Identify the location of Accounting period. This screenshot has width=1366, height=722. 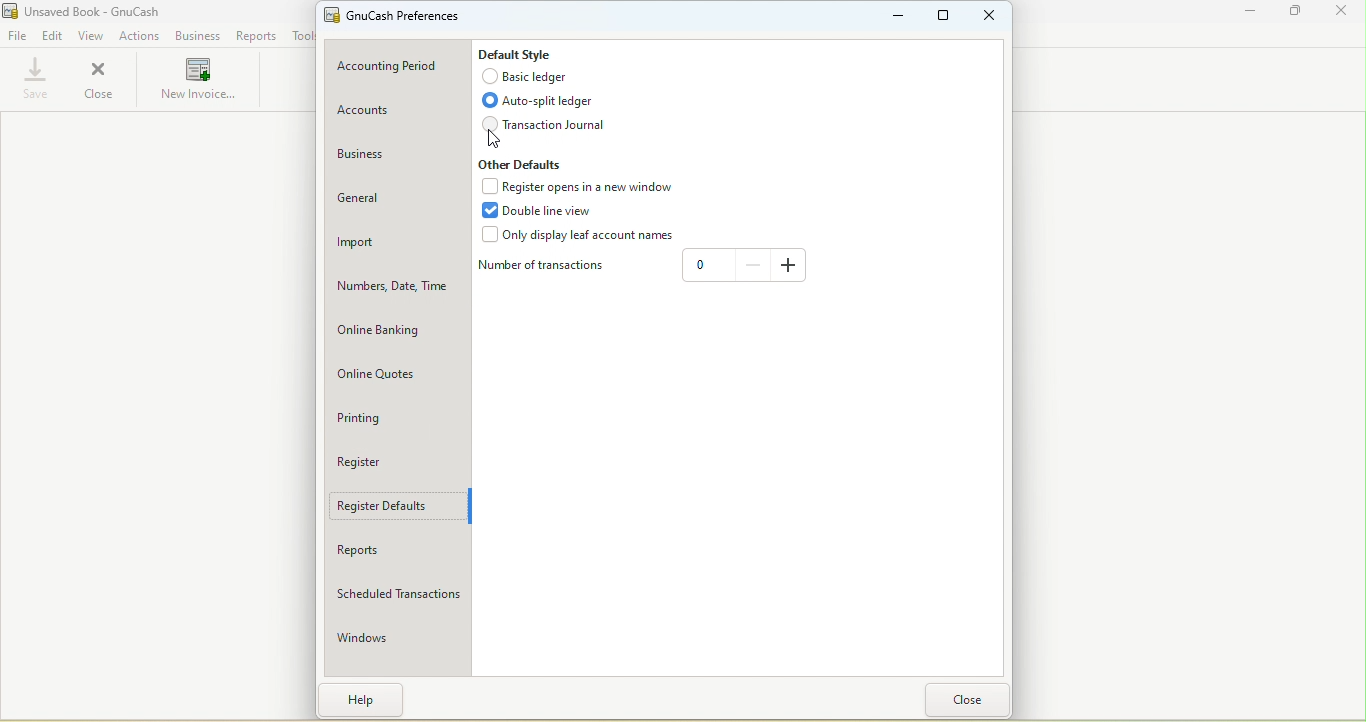
(401, 67).